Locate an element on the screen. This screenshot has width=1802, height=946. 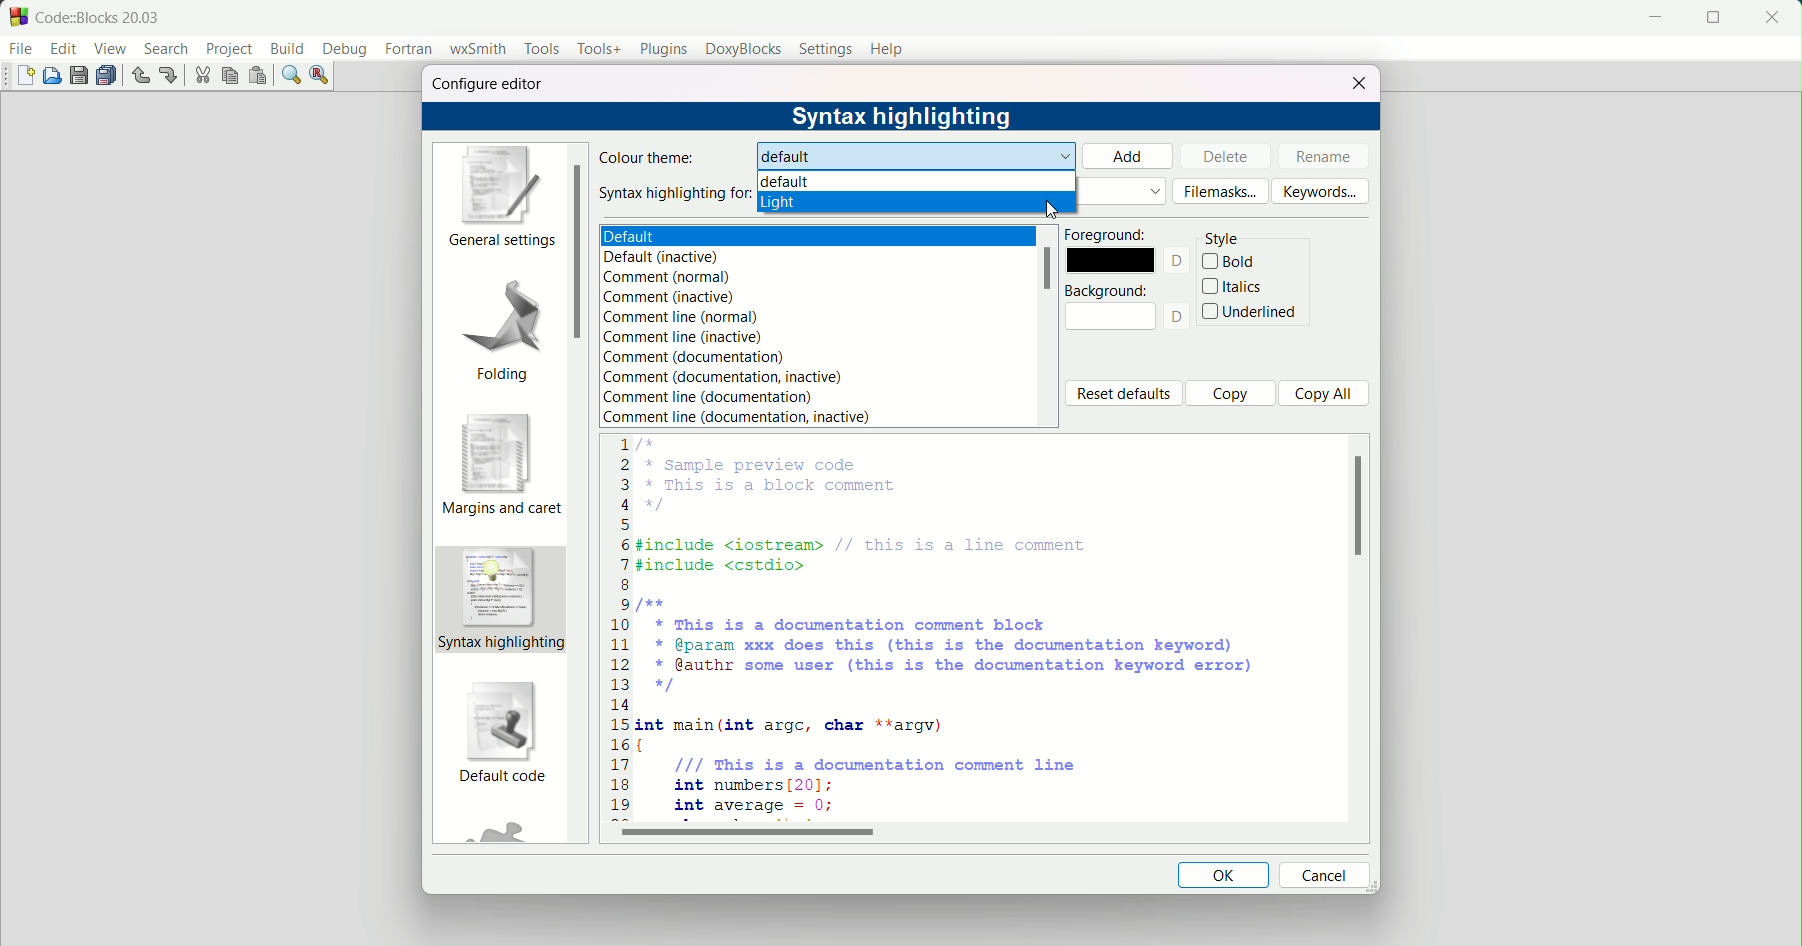
undo is located at coordinates (139, 76).